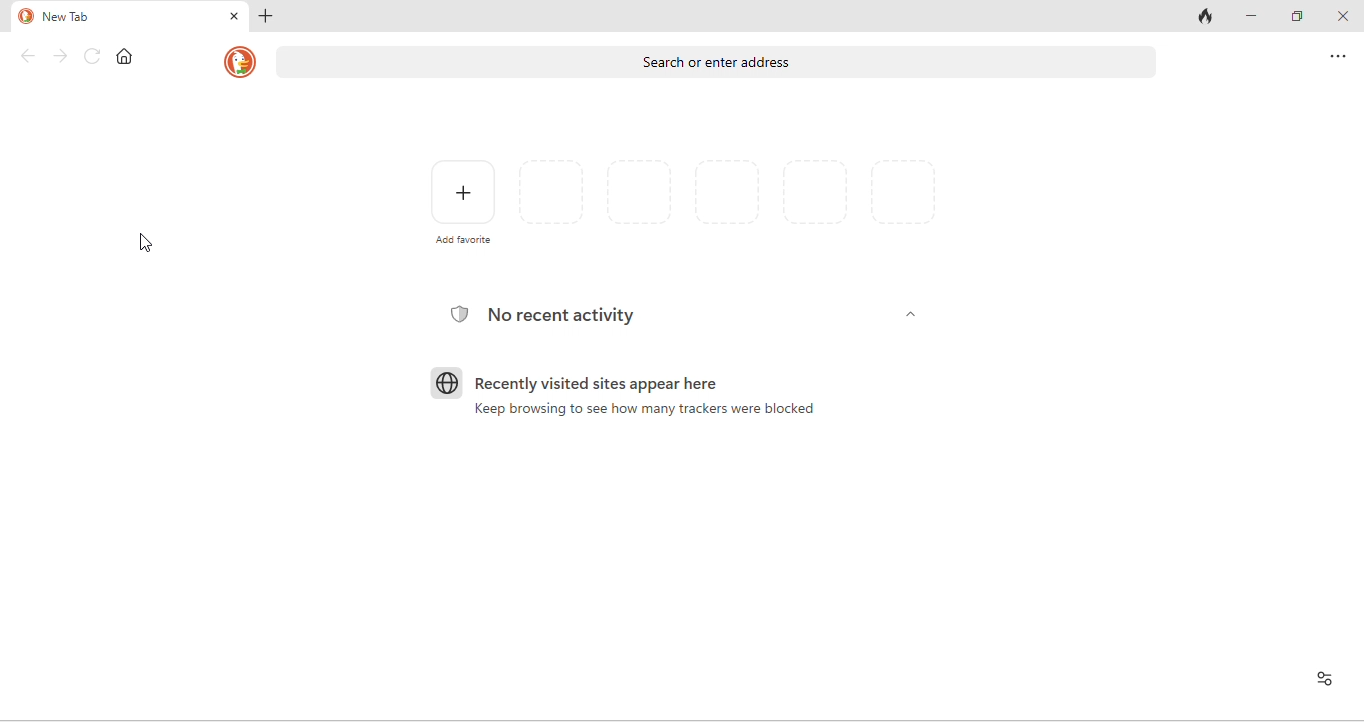 The height and width of the screenshot is (722, 1364). I want to click on tracking logo, so click(457, 313).